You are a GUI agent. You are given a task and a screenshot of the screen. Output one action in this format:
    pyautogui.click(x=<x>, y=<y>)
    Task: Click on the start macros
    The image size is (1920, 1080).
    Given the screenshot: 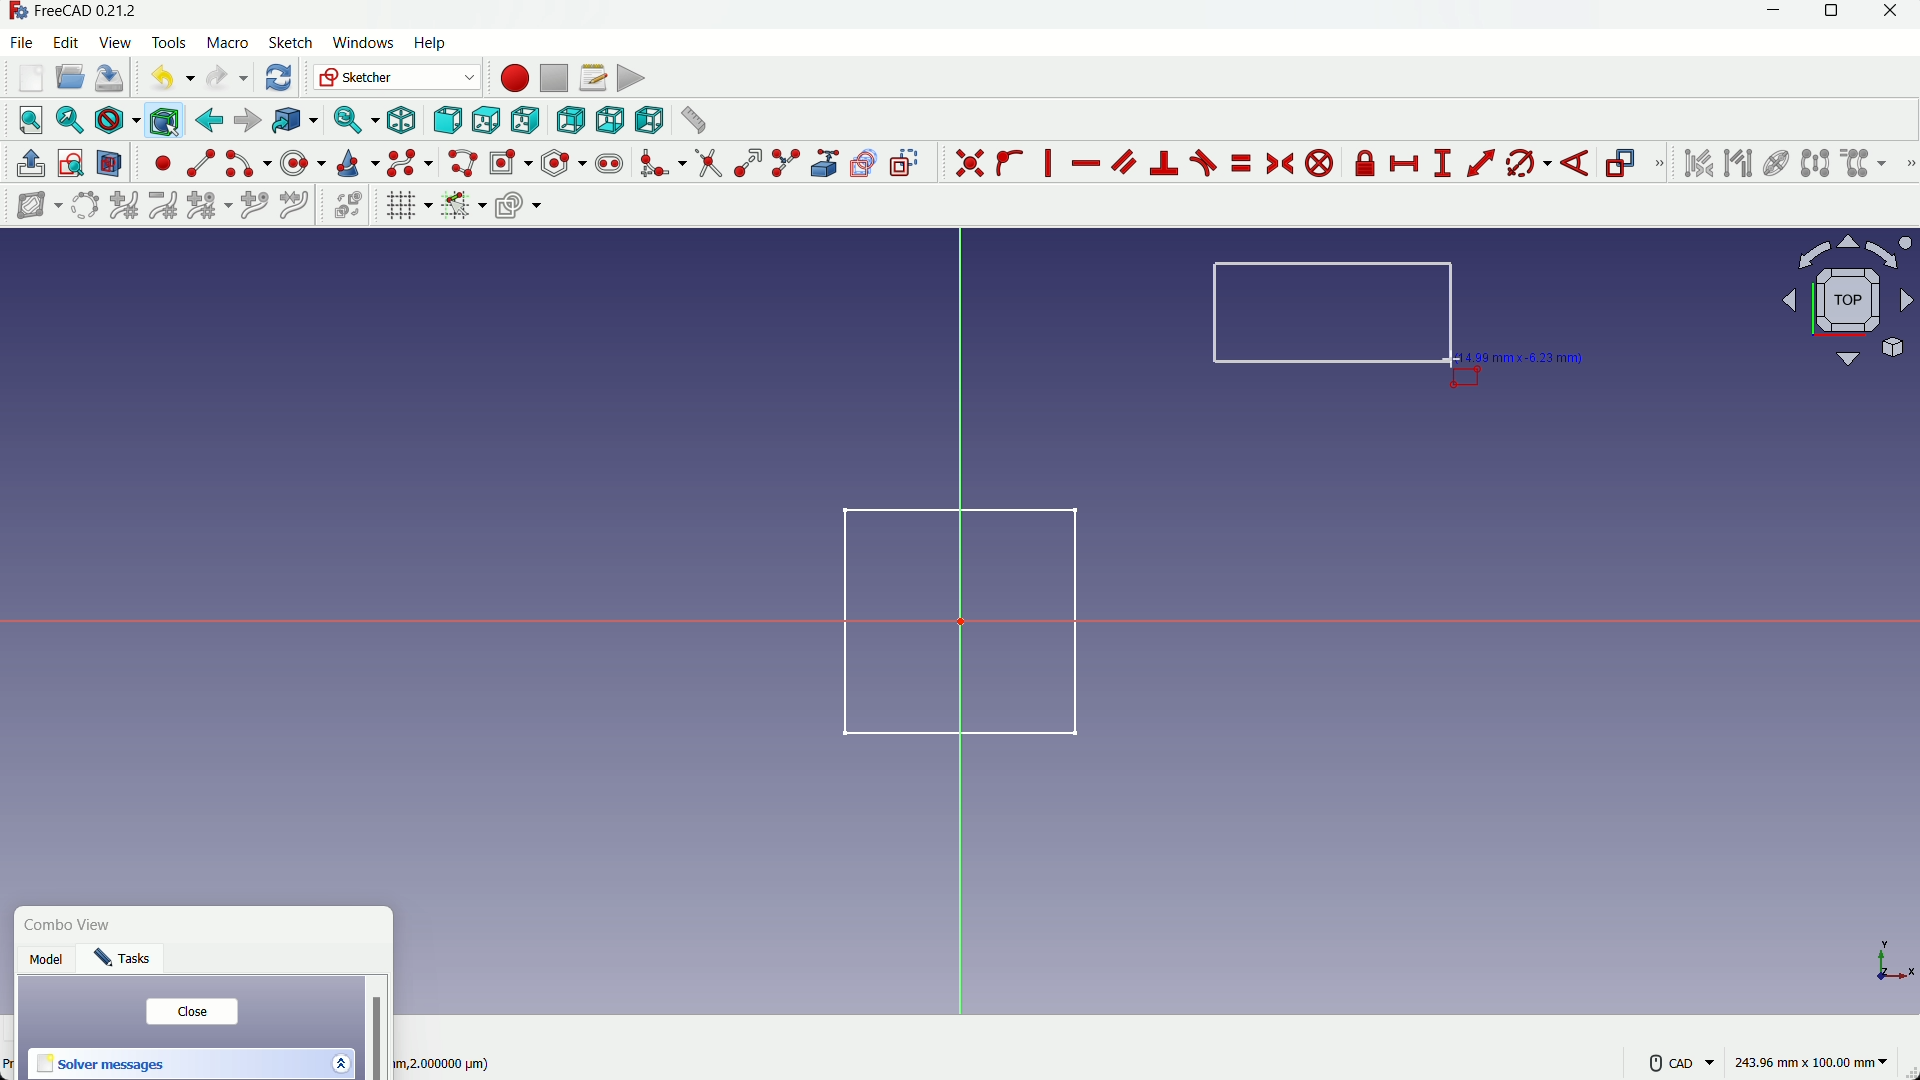 What is the action you would take?
    pyautogui.click(x=513, y=78)
    